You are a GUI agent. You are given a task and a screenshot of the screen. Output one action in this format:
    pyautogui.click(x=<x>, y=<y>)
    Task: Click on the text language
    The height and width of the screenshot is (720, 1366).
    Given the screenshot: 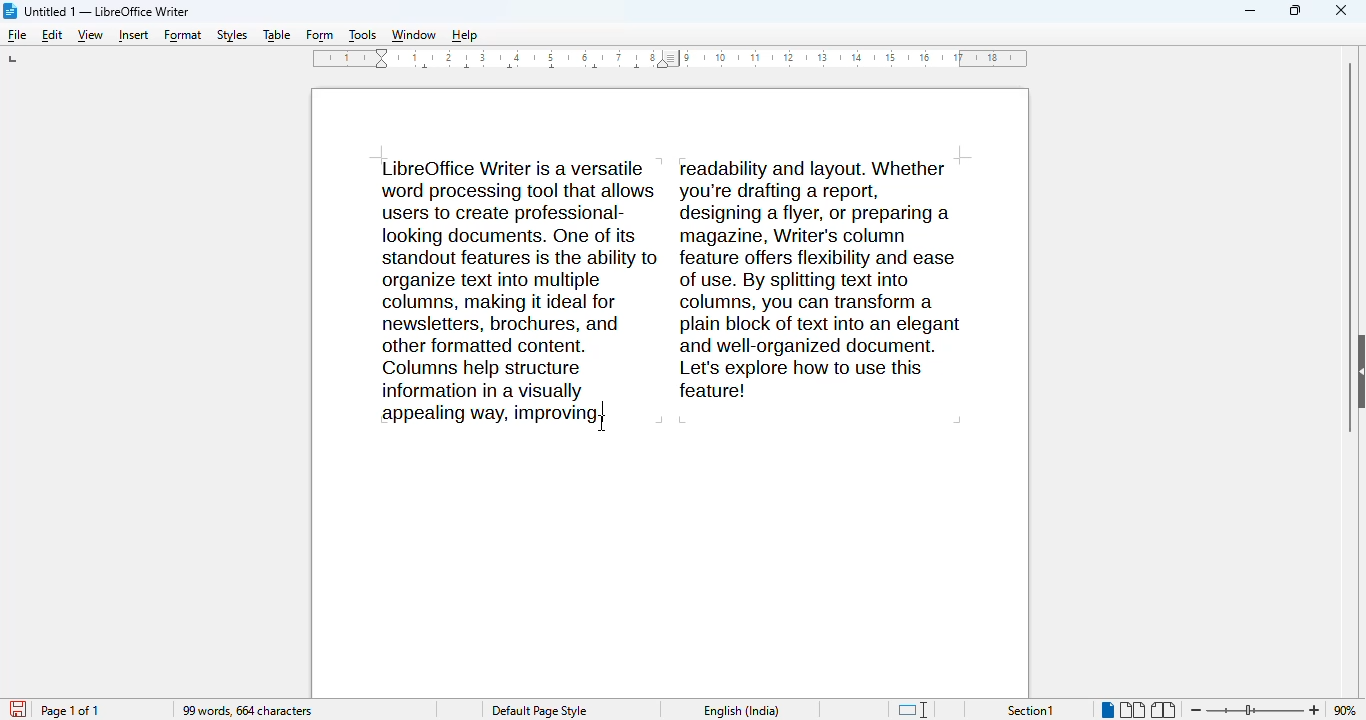 What is the action you would take?
    pyautogui.click(x=743, y=710)
    